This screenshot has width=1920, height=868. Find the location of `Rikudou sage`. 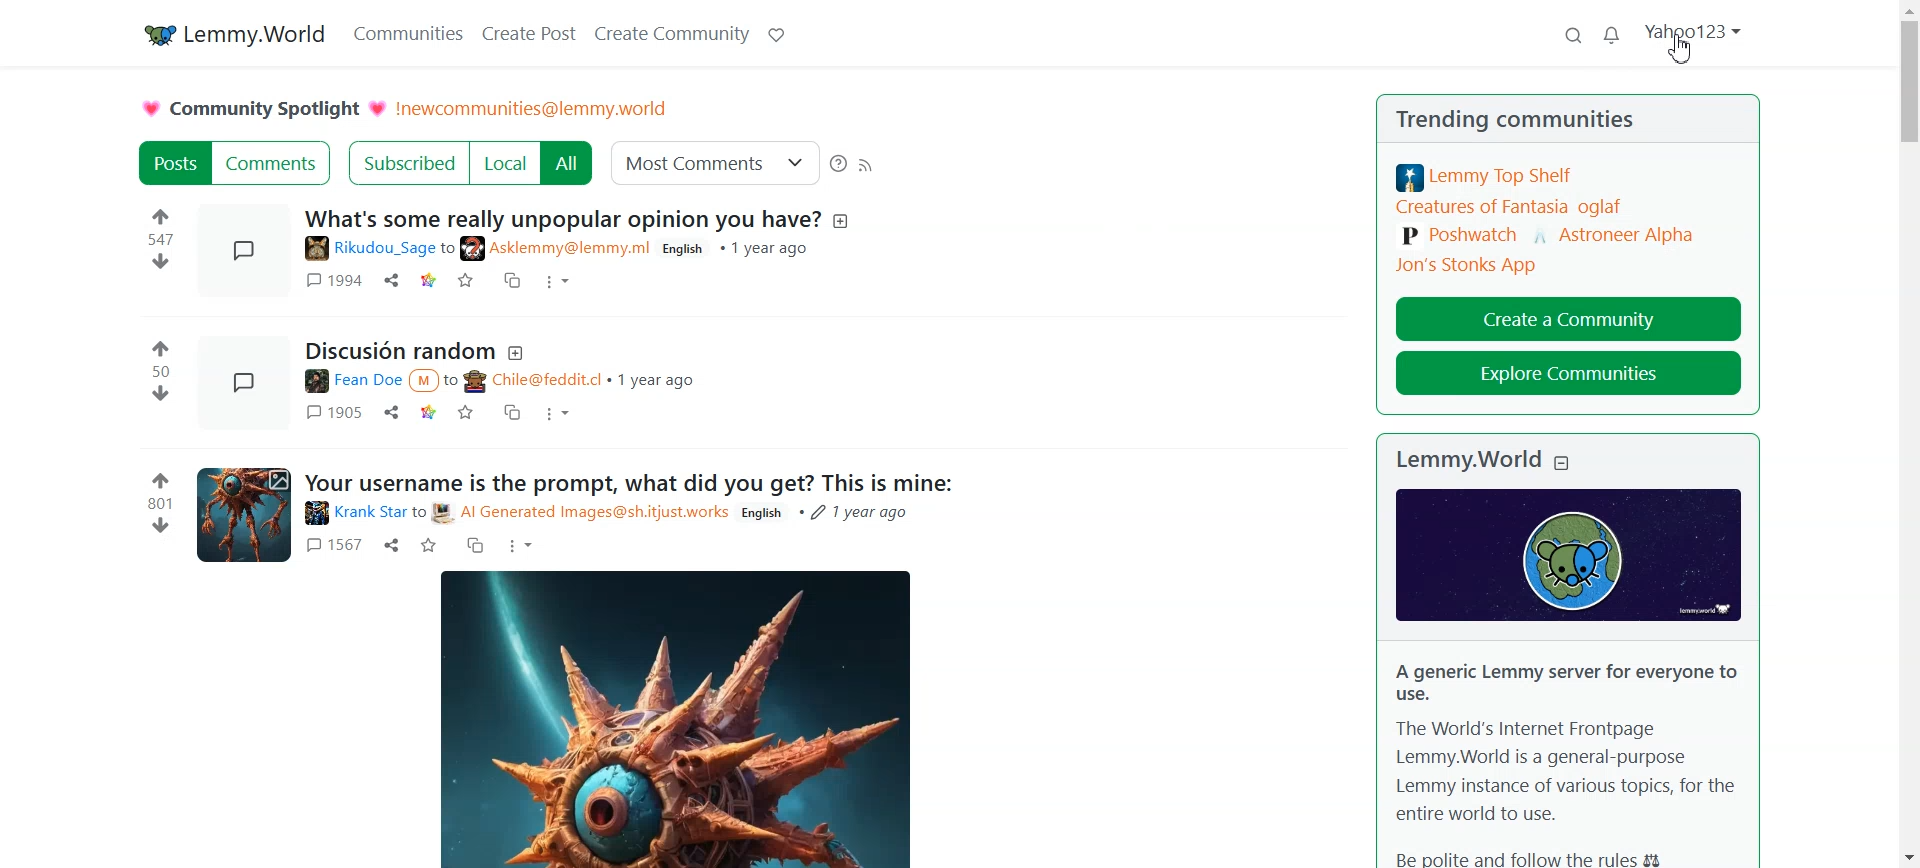

Rikudou sage is located at coordinates (368, 248).